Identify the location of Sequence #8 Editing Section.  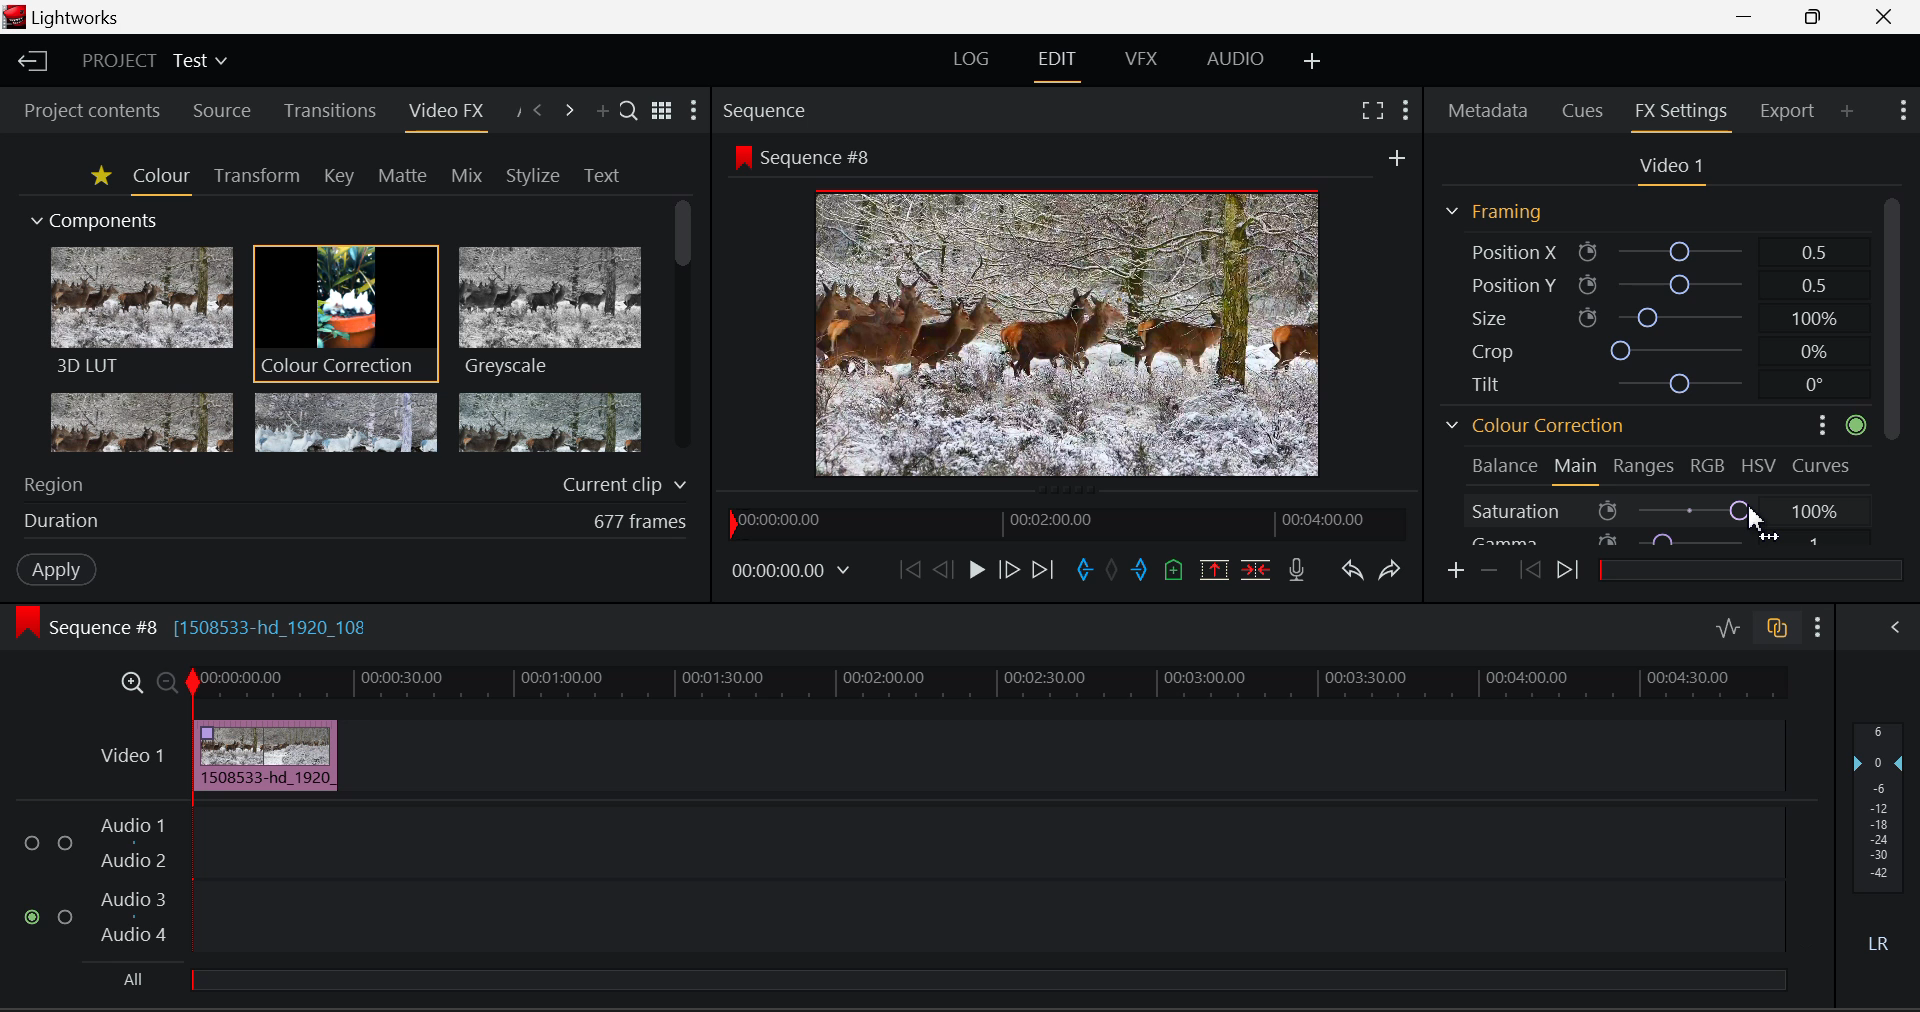
(188, 626).